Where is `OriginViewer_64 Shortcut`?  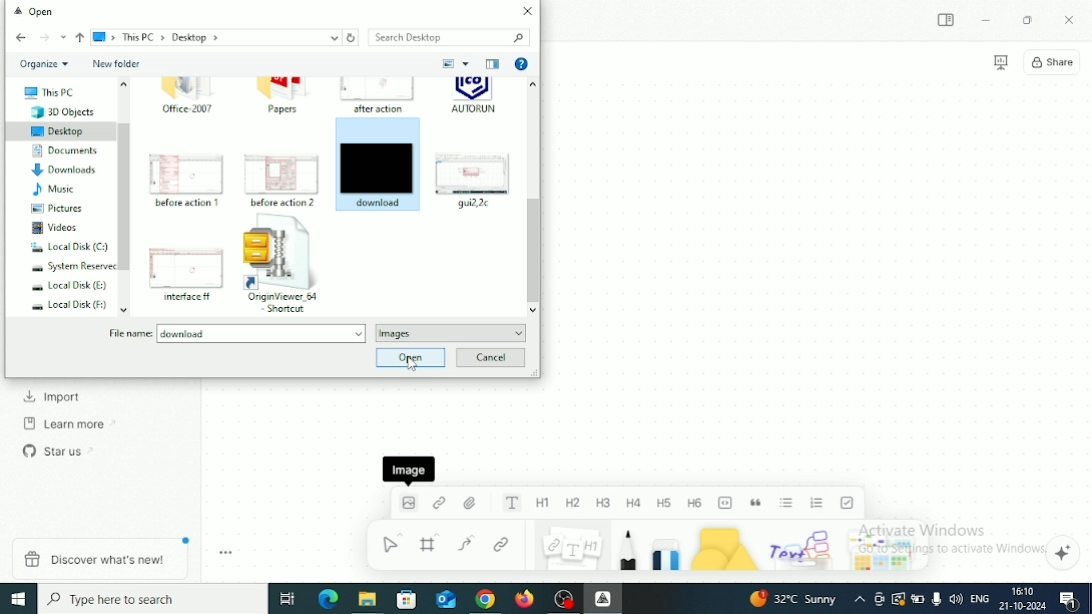
OriginViewer_64 Shortcut is located at coordinates (287, 266).